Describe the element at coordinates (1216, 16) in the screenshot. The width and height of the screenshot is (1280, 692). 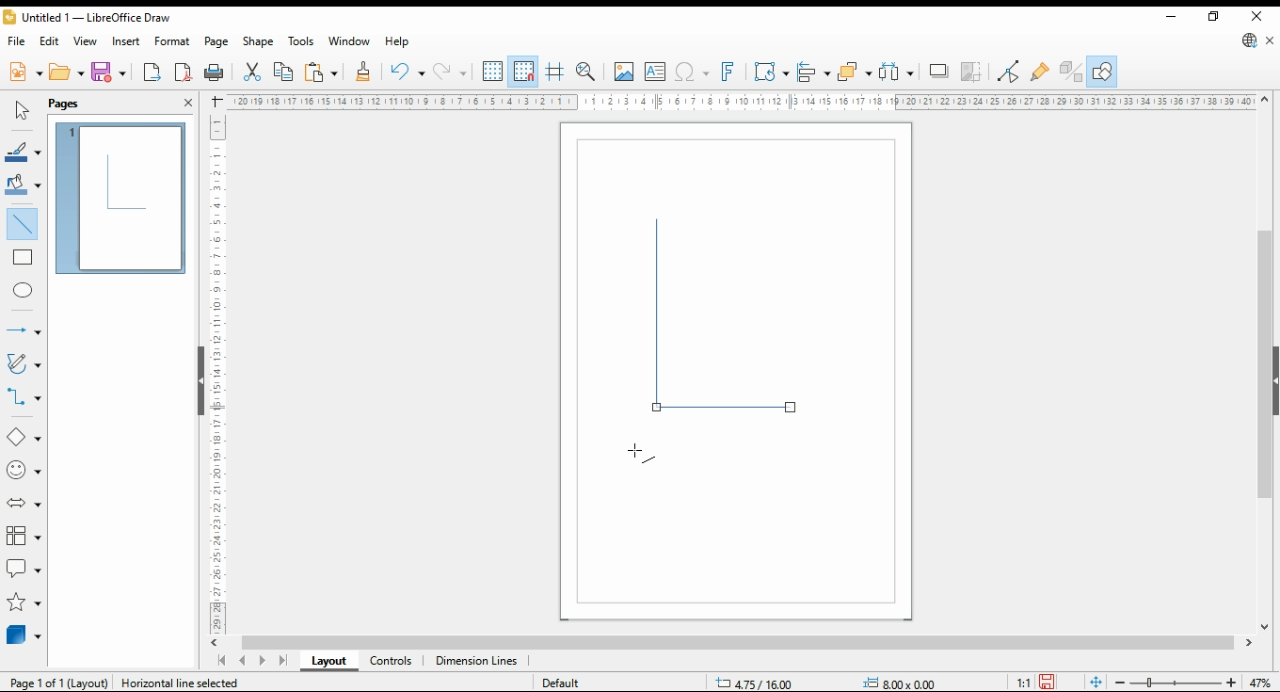
I see `restore` at that location.